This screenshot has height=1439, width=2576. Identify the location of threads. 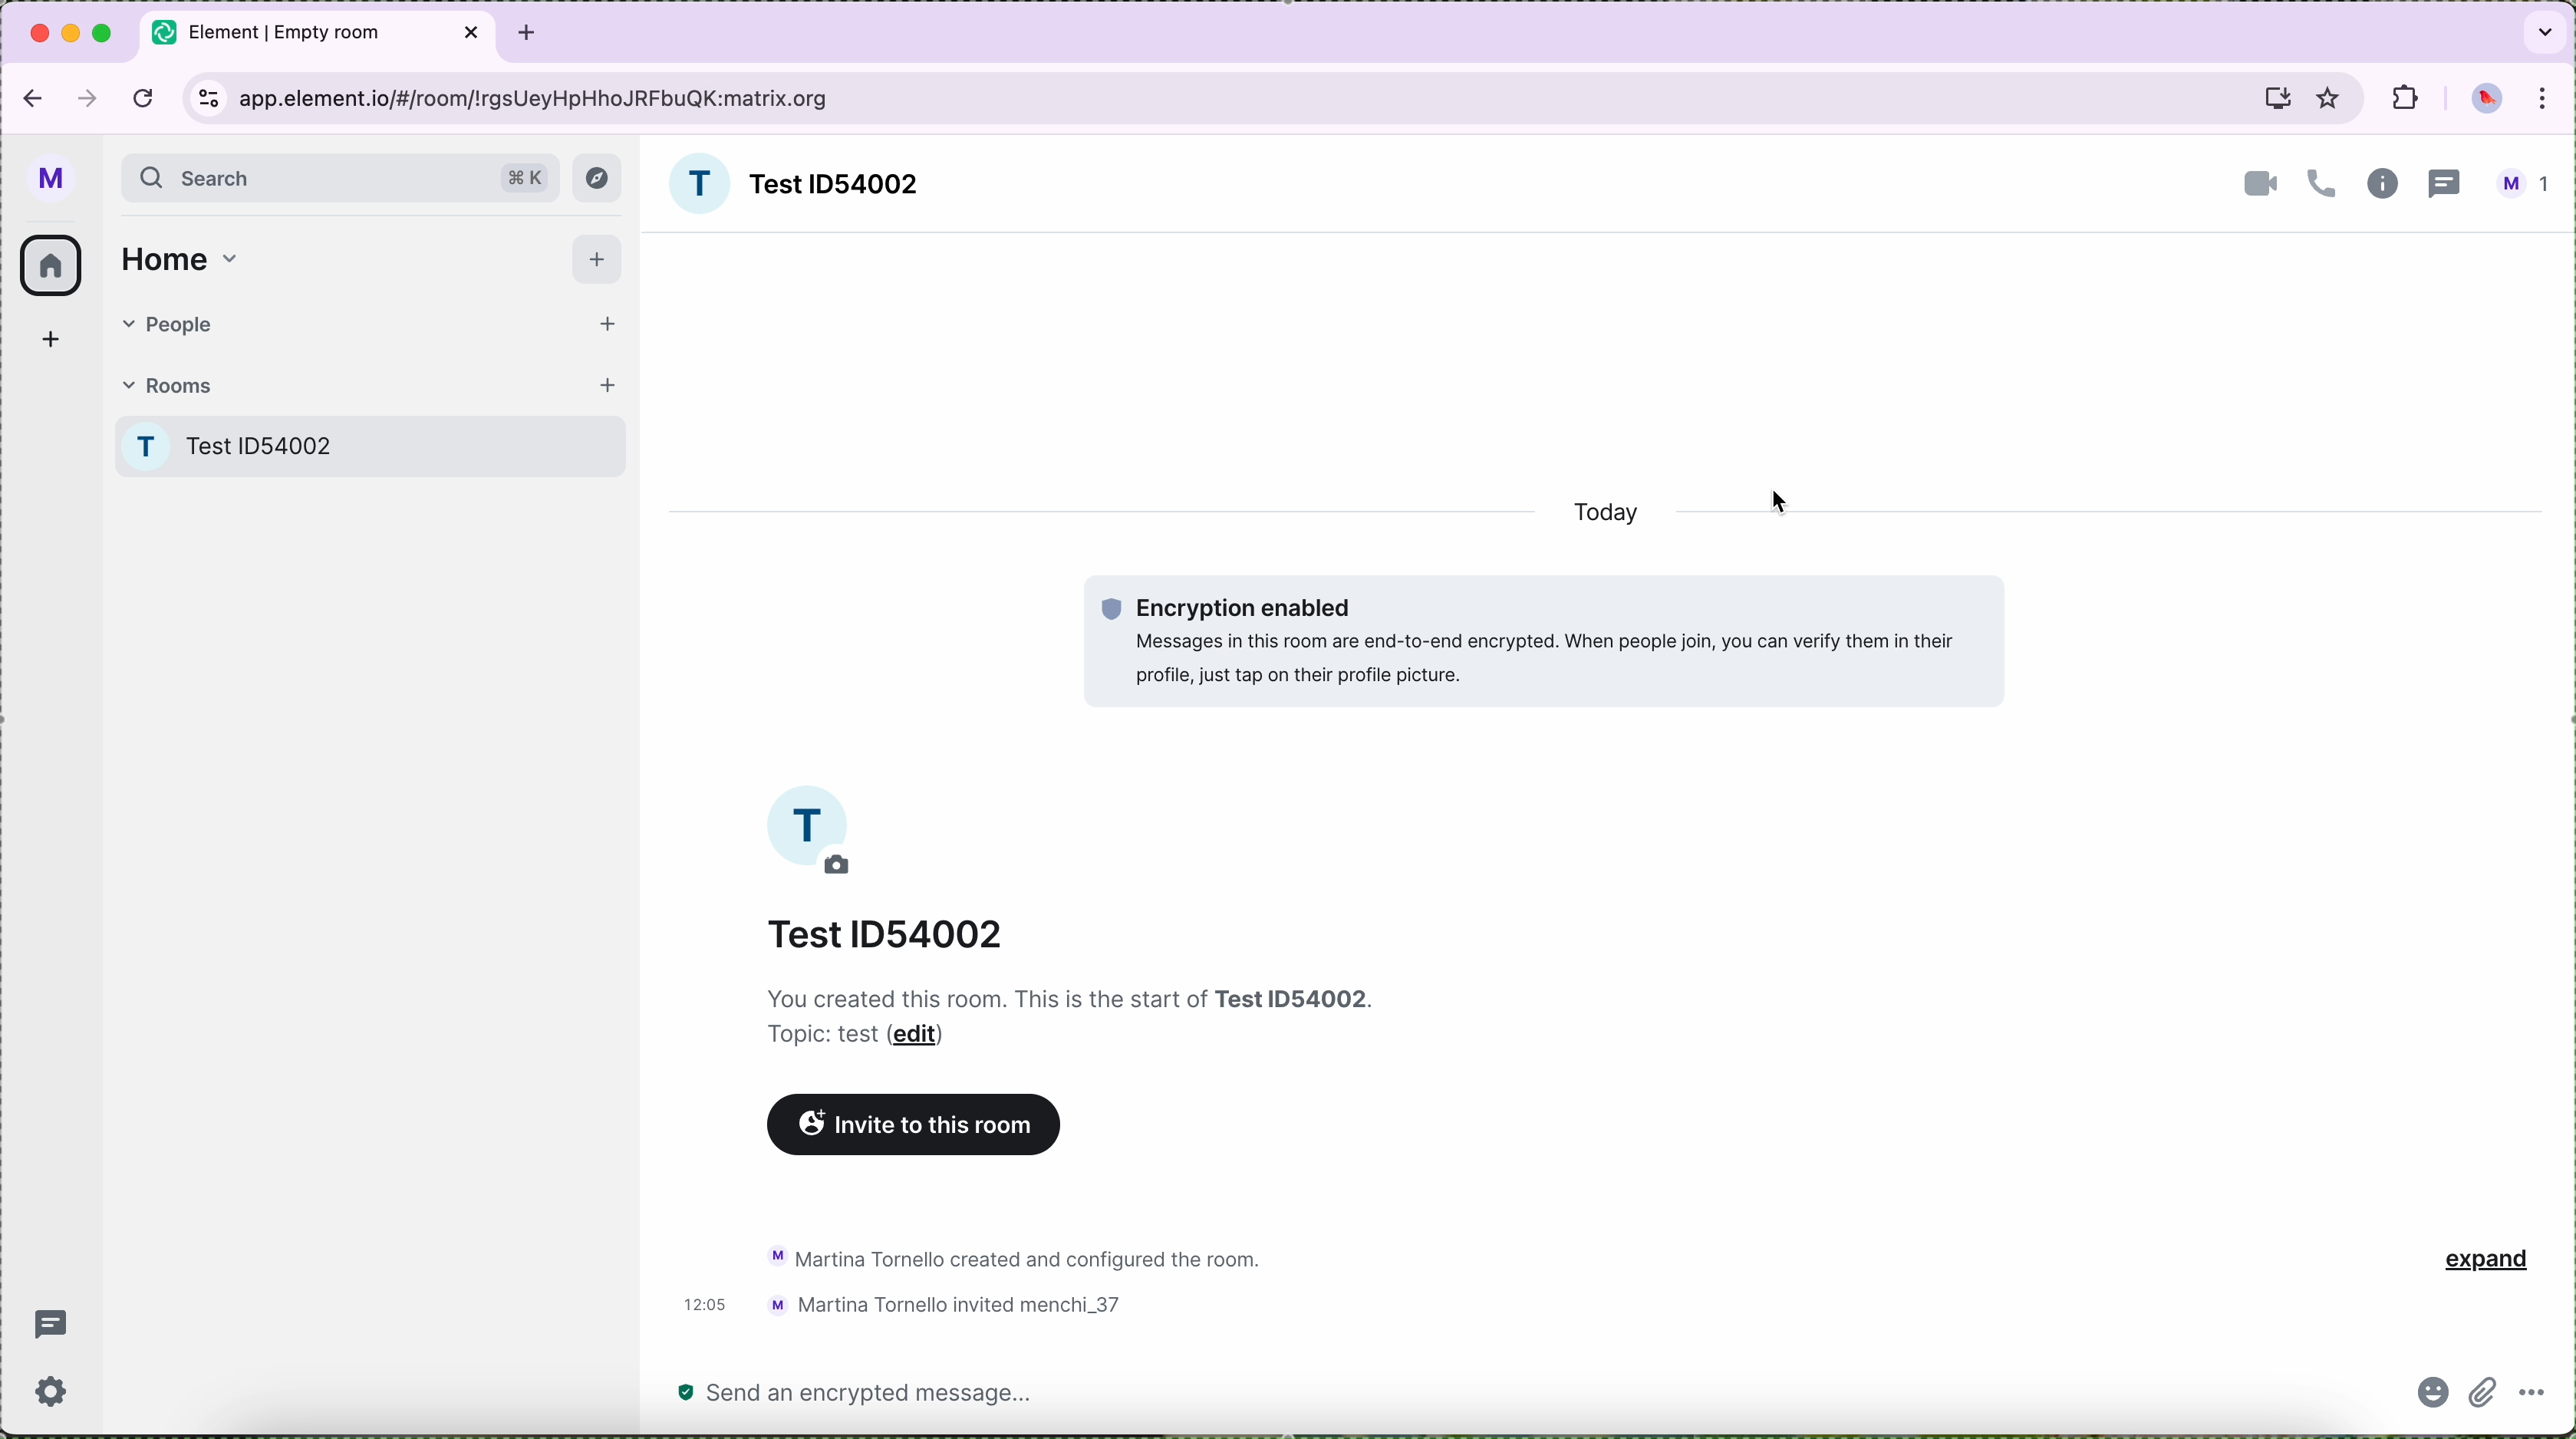
(57, 1323).